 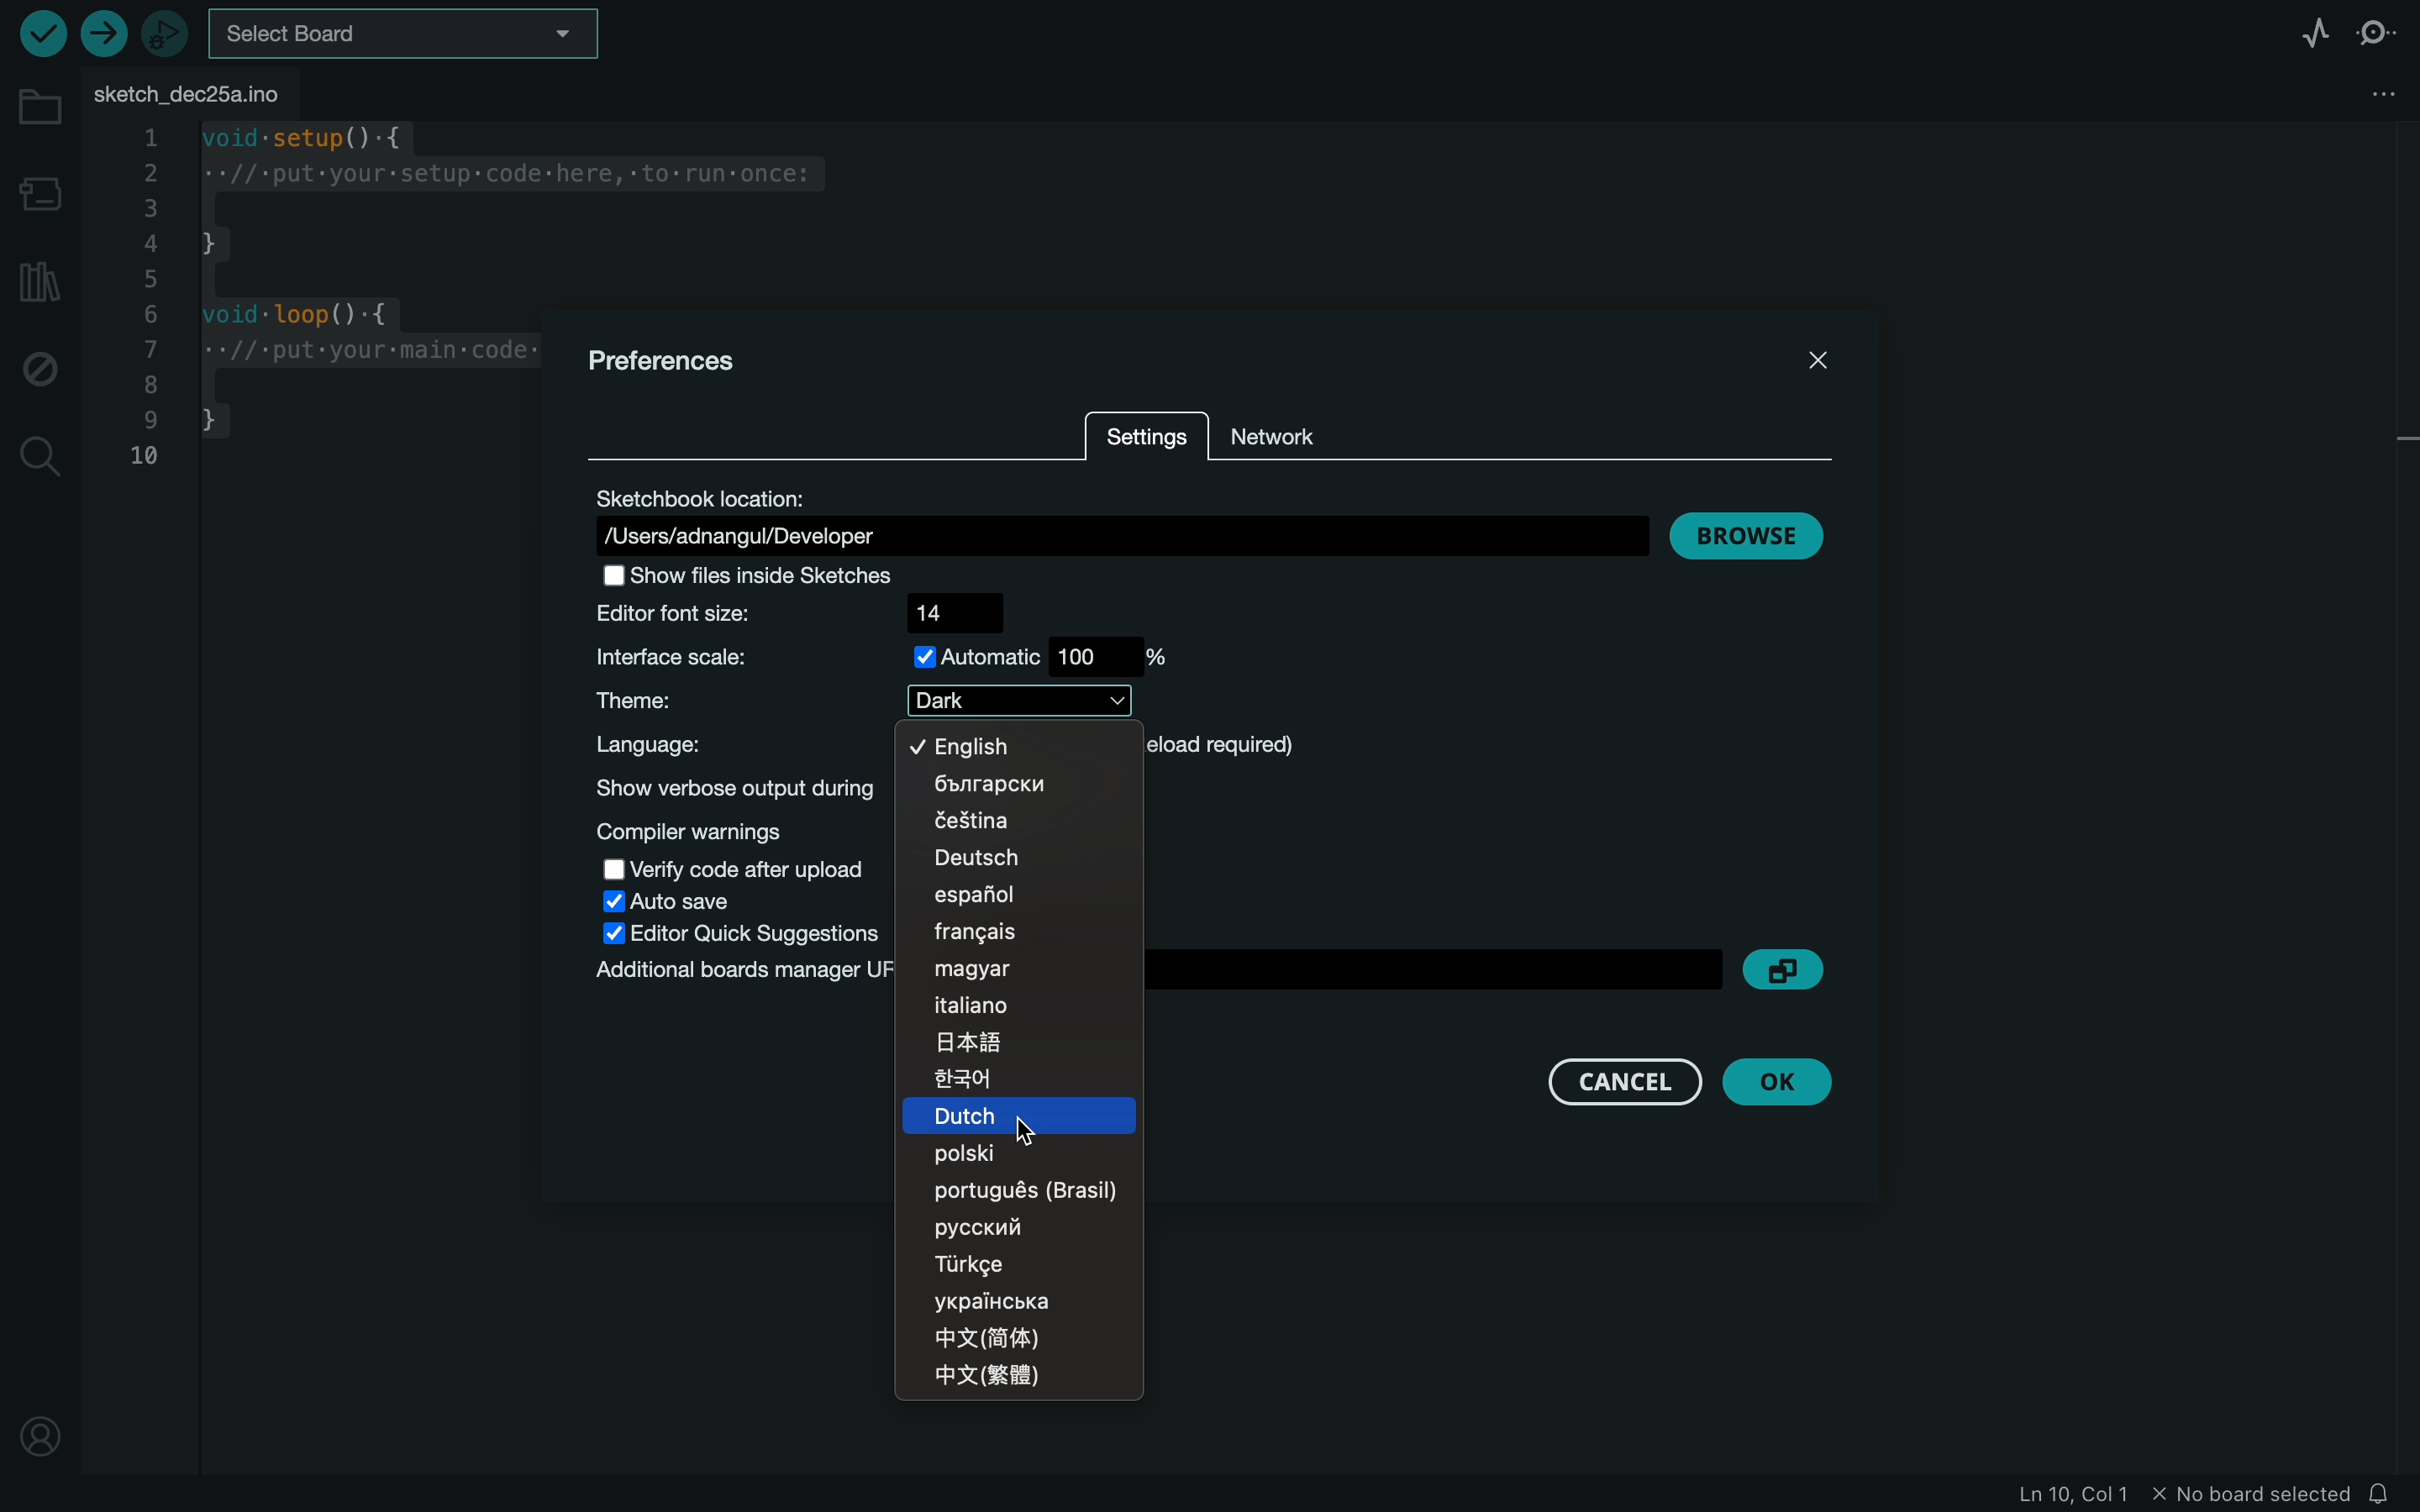 What do you see at coordinates (41, 460) in the screenshot?
I see `search` at bounding box center [41, 460].